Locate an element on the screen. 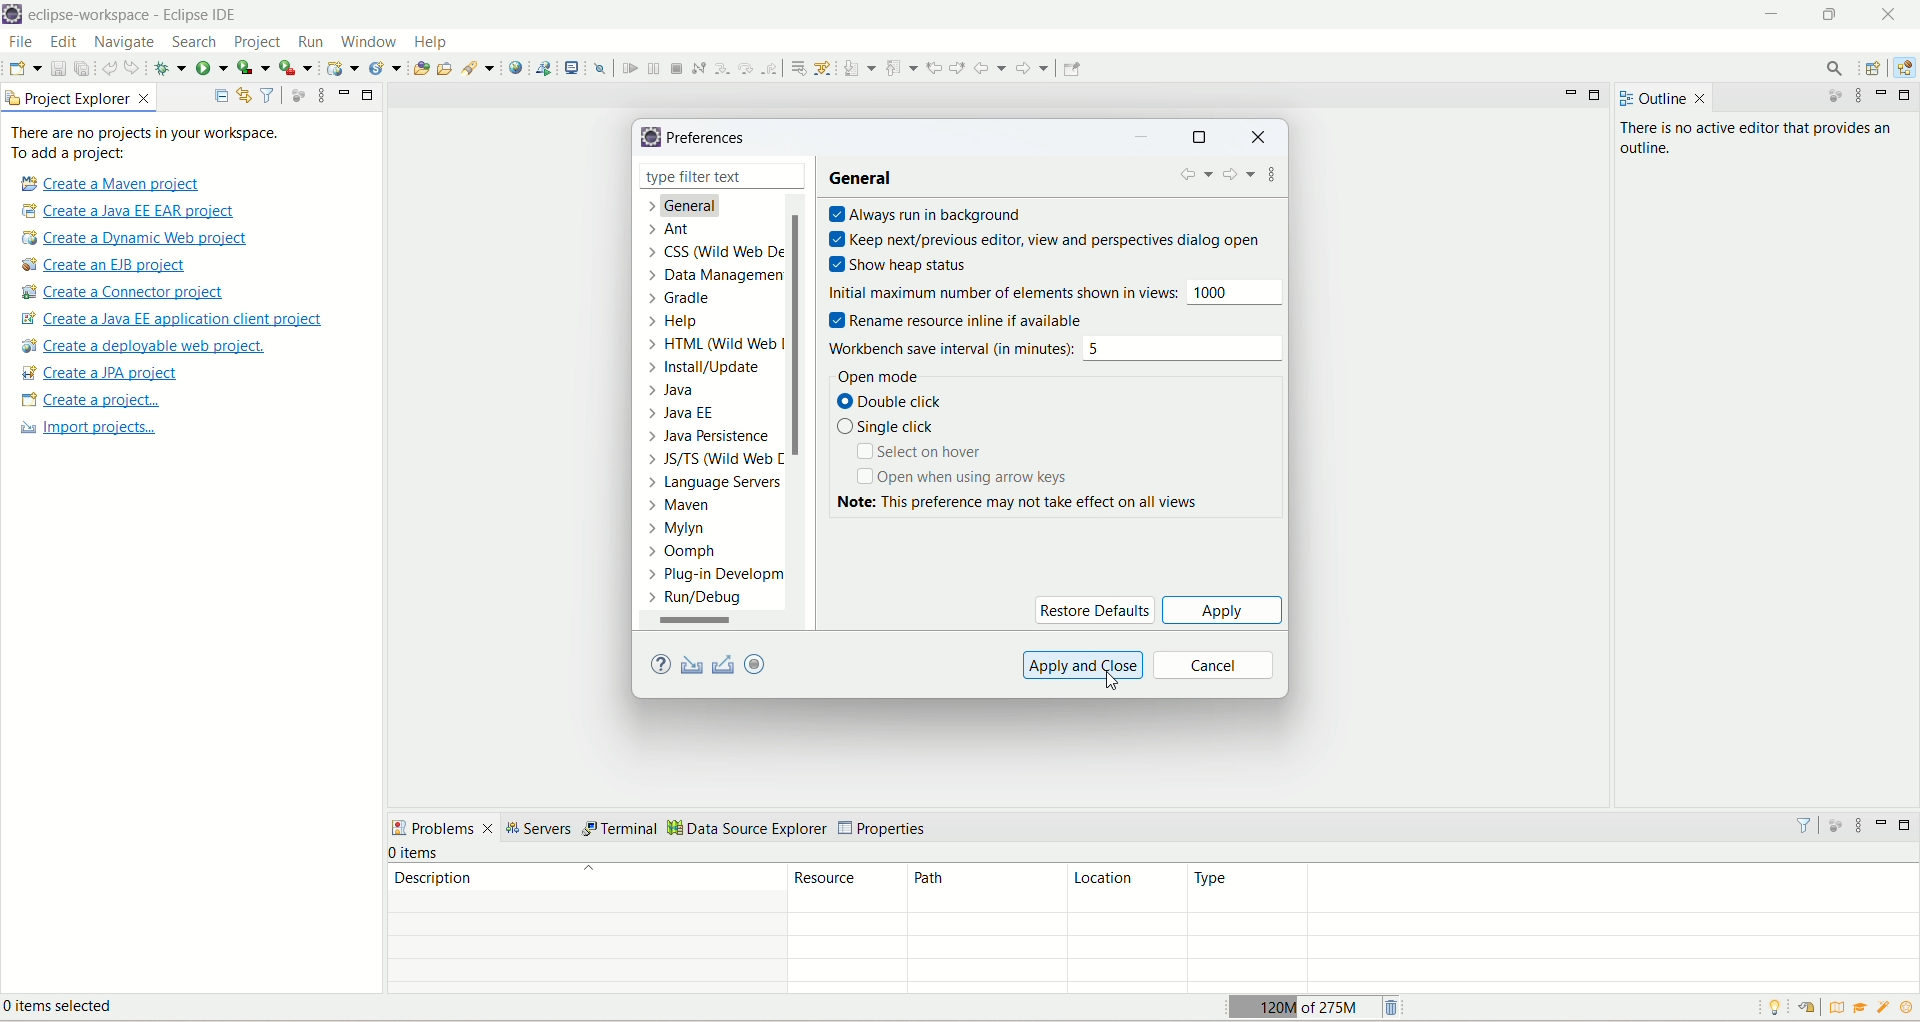 The height and width of the screenshot is (1022, 1920). minimize is located at coordinates (1771, 16).